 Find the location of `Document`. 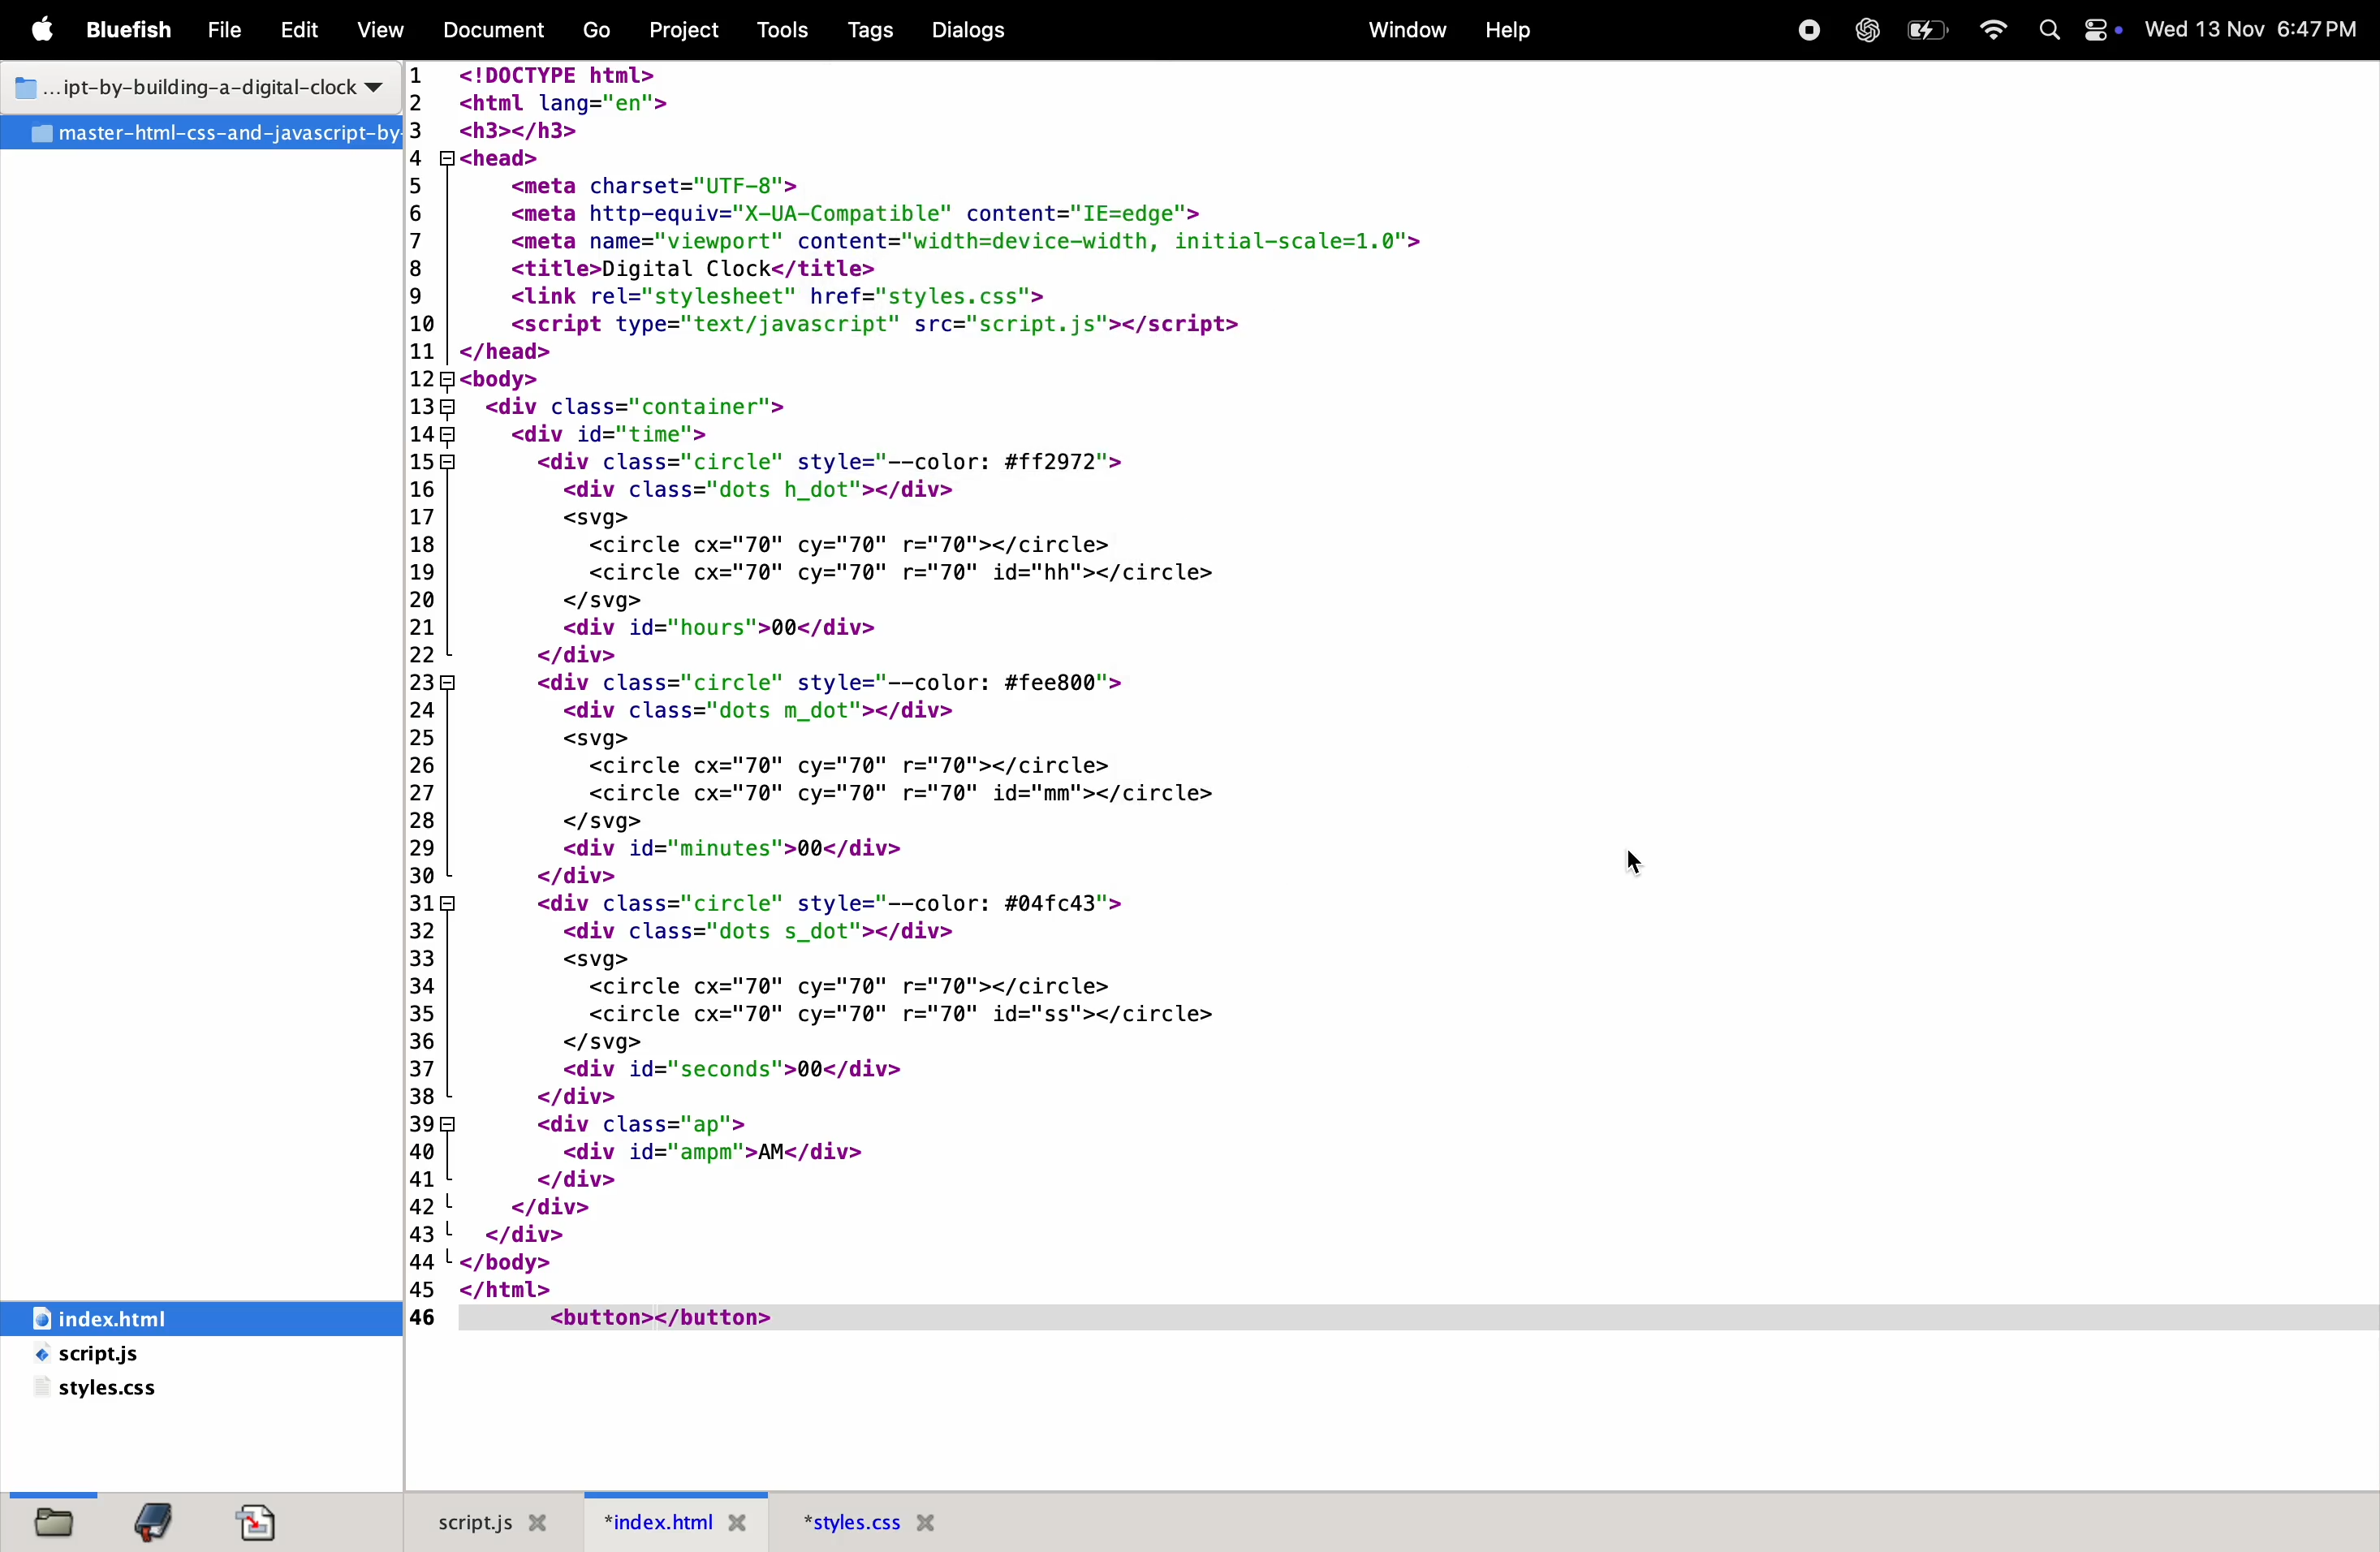

Document is located at coordinates (496, 30).